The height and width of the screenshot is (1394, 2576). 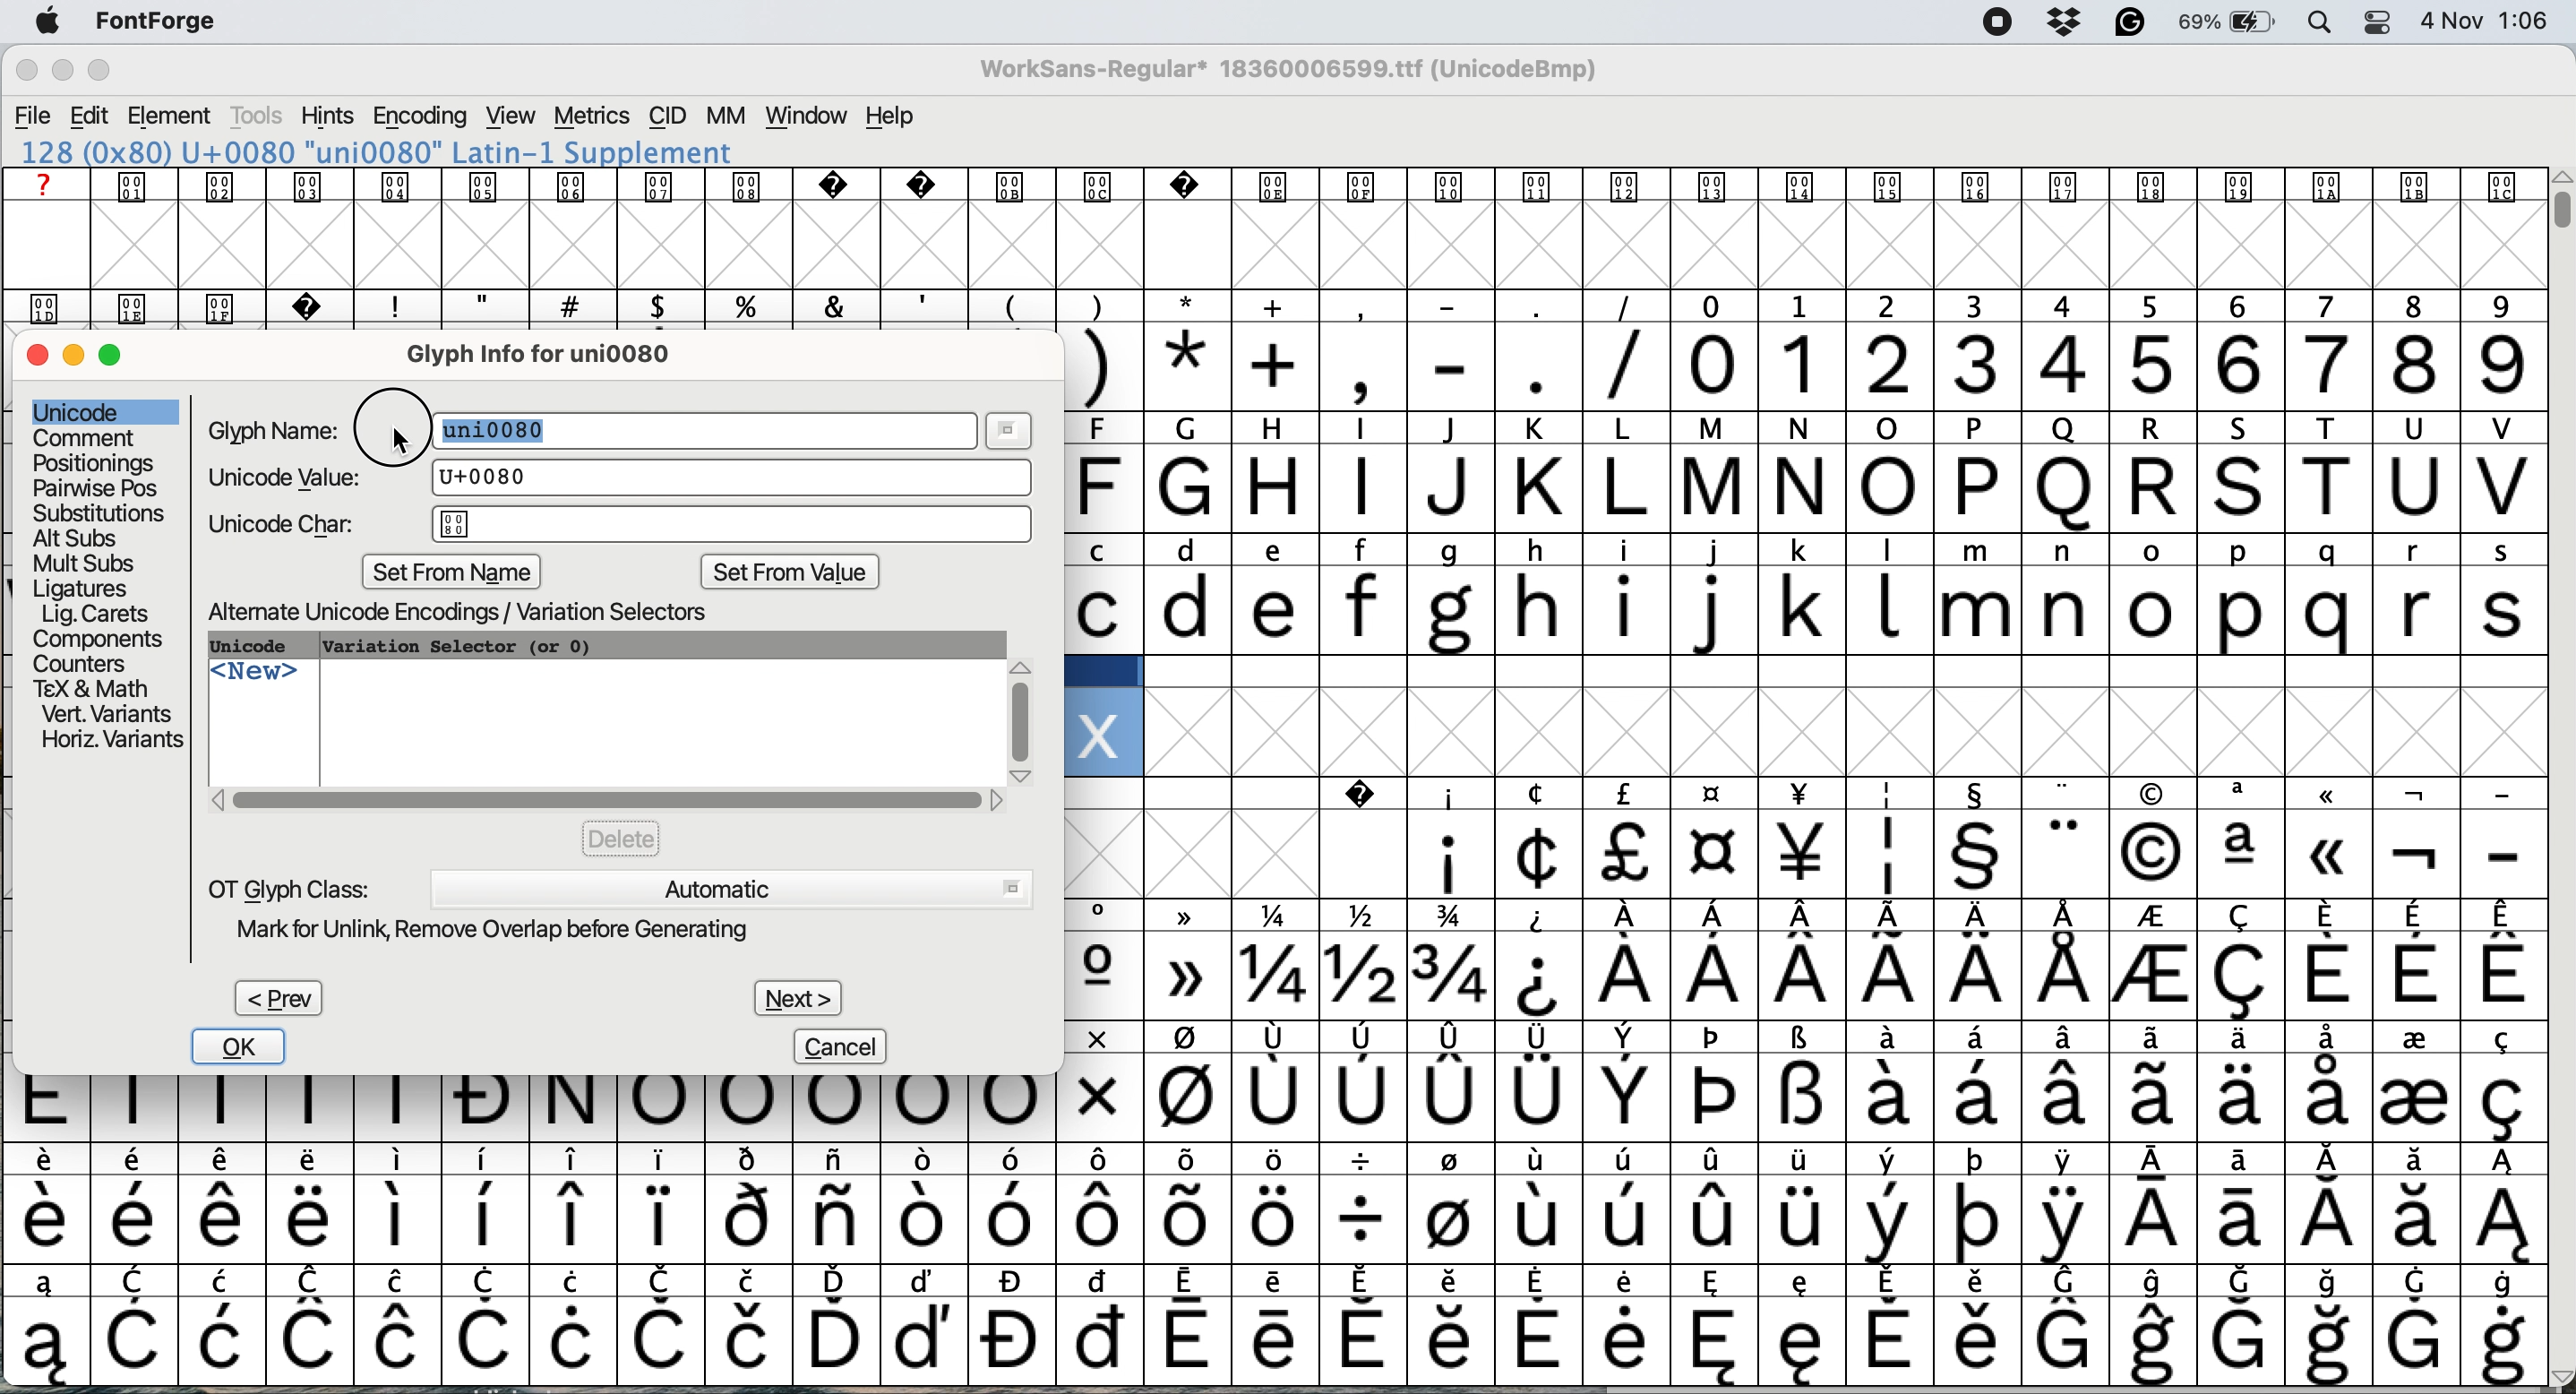 I want to click on set from name, so click(x=456, y=572).